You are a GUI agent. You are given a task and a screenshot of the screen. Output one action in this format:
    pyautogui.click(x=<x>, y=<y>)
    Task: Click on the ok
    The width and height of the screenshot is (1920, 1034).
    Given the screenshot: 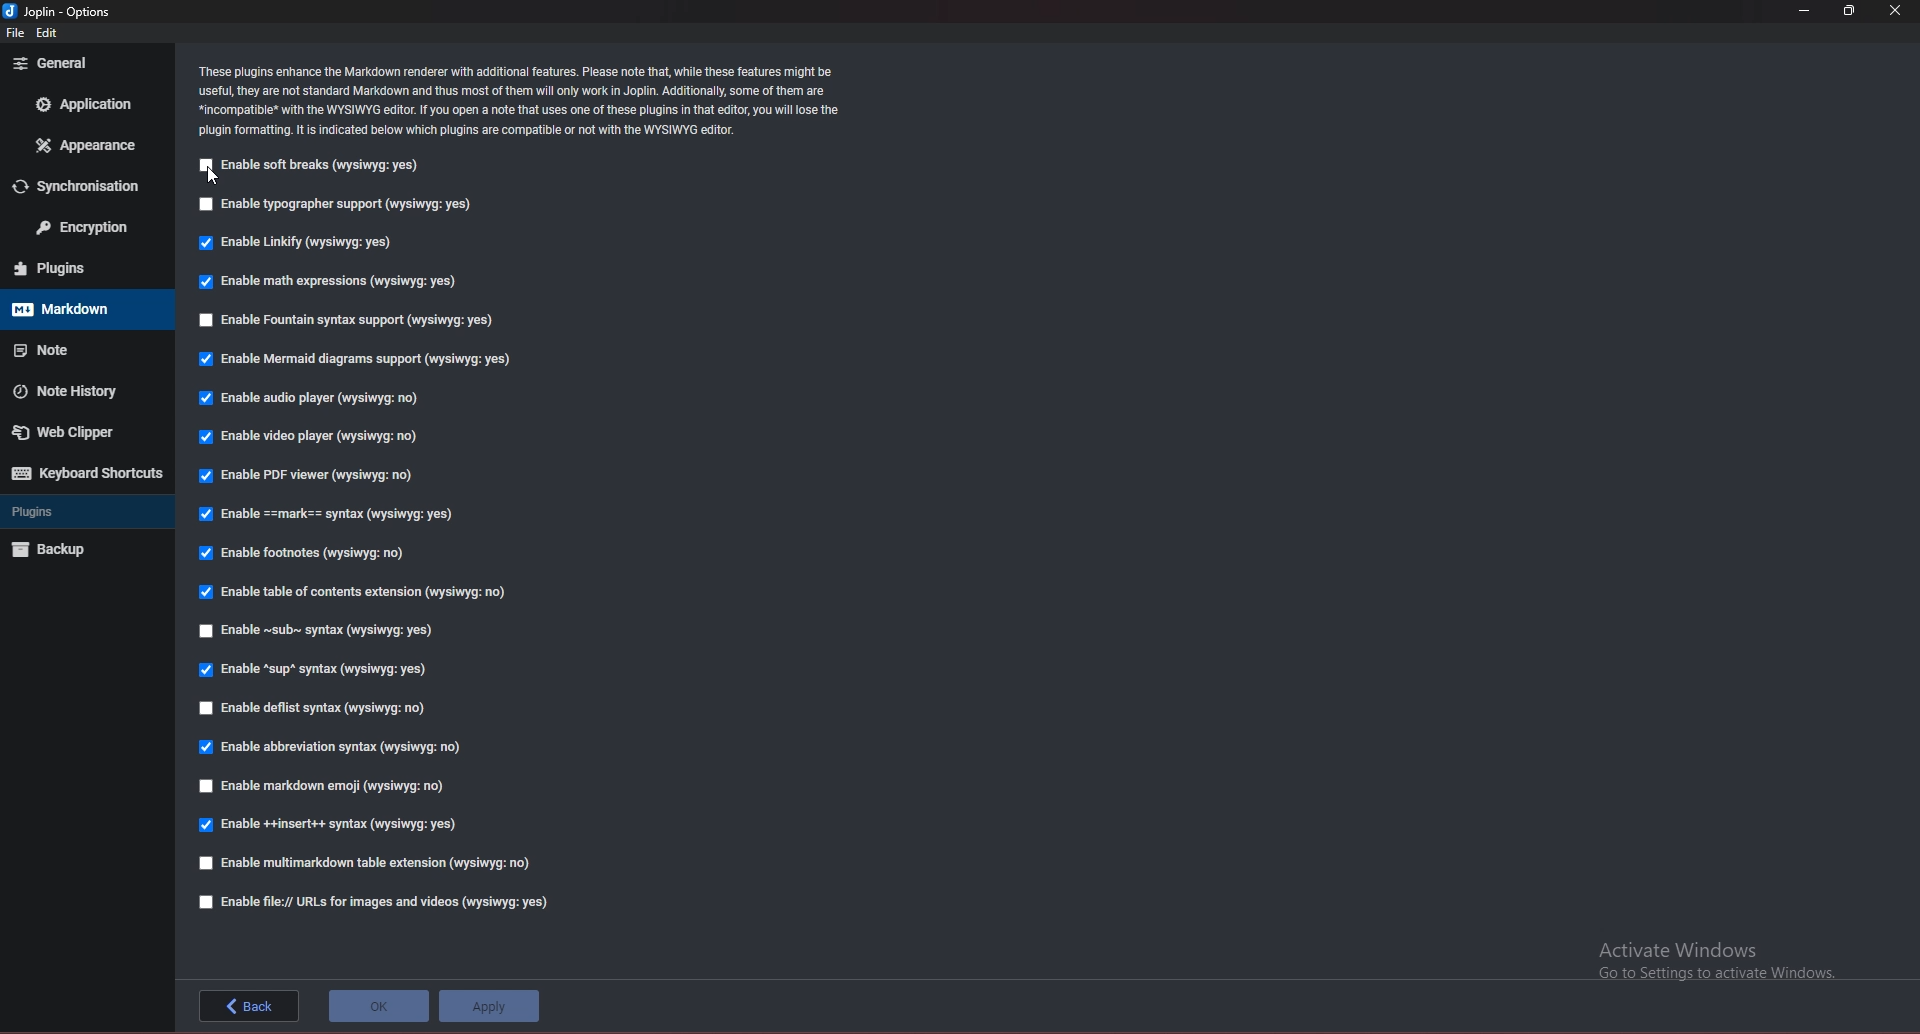 What is the action you would take?
    pyautogui.click(x=379, y=1006)
    